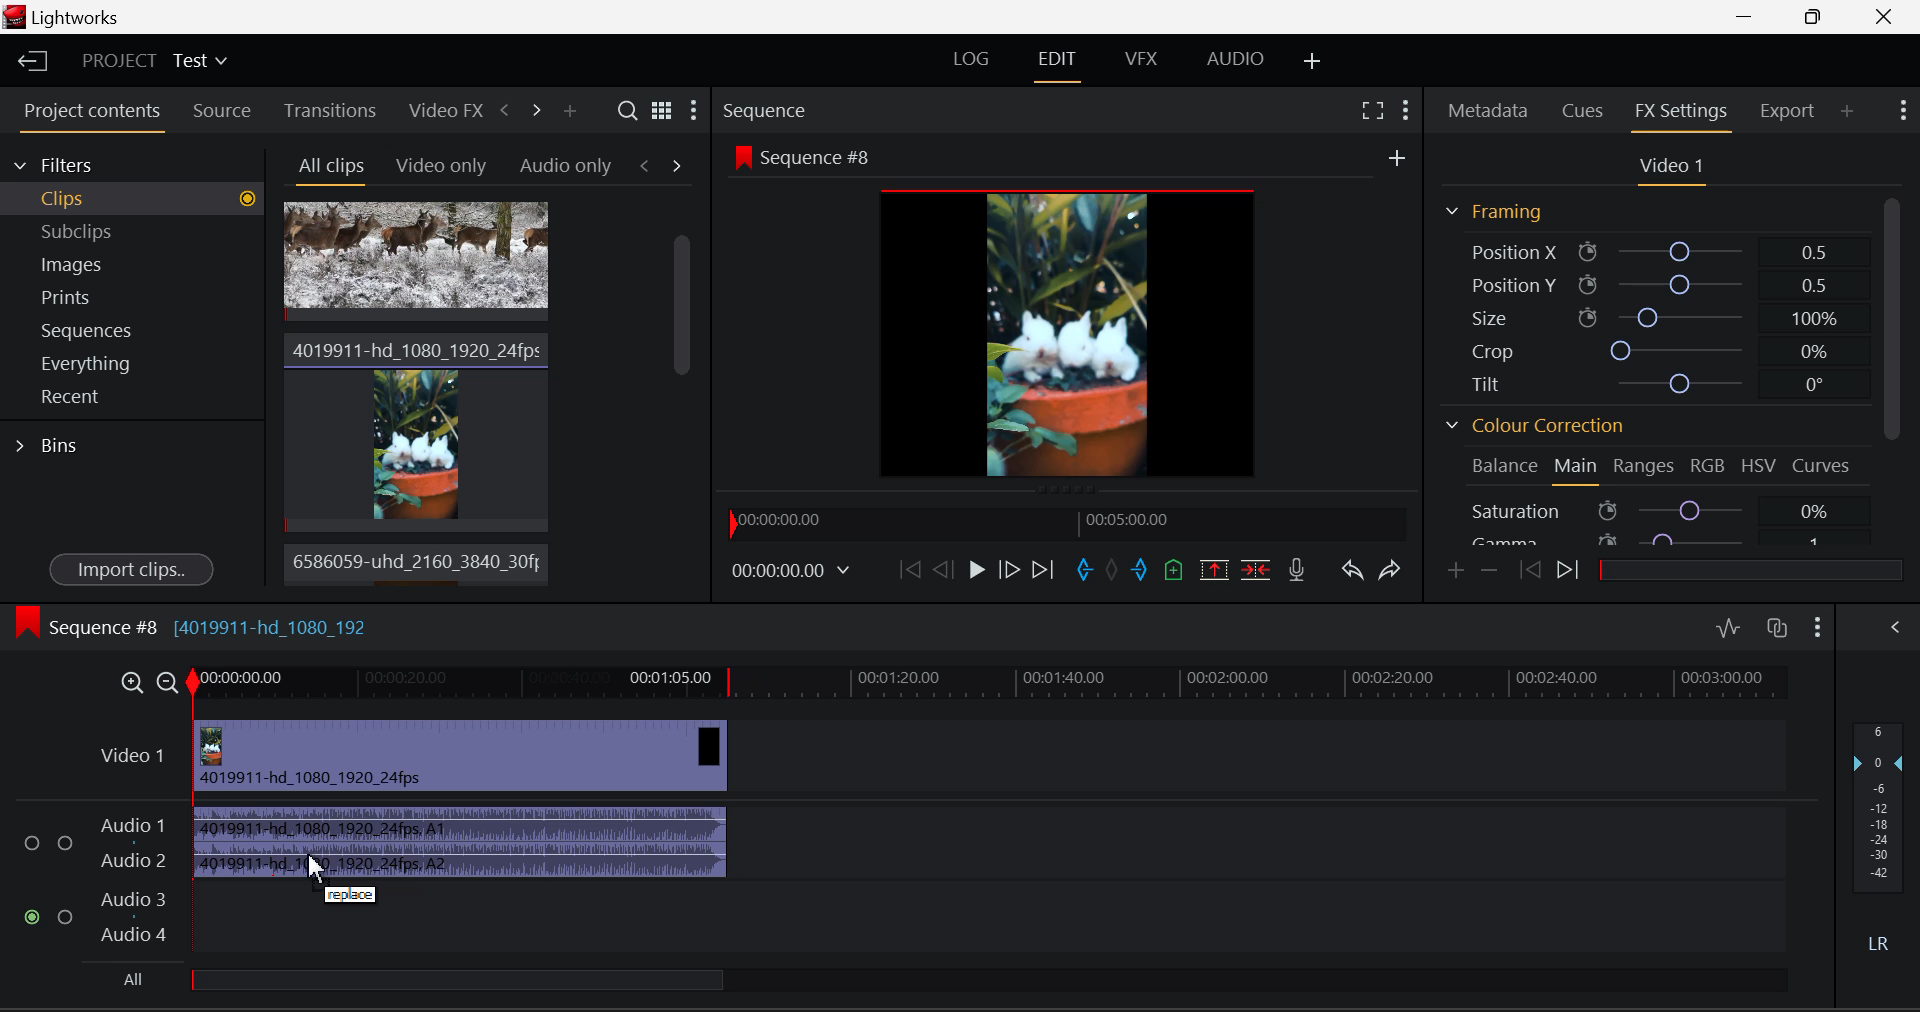  Describe the element at coordinates (132, 164) in the screenshot. I see `Filters` at that location.